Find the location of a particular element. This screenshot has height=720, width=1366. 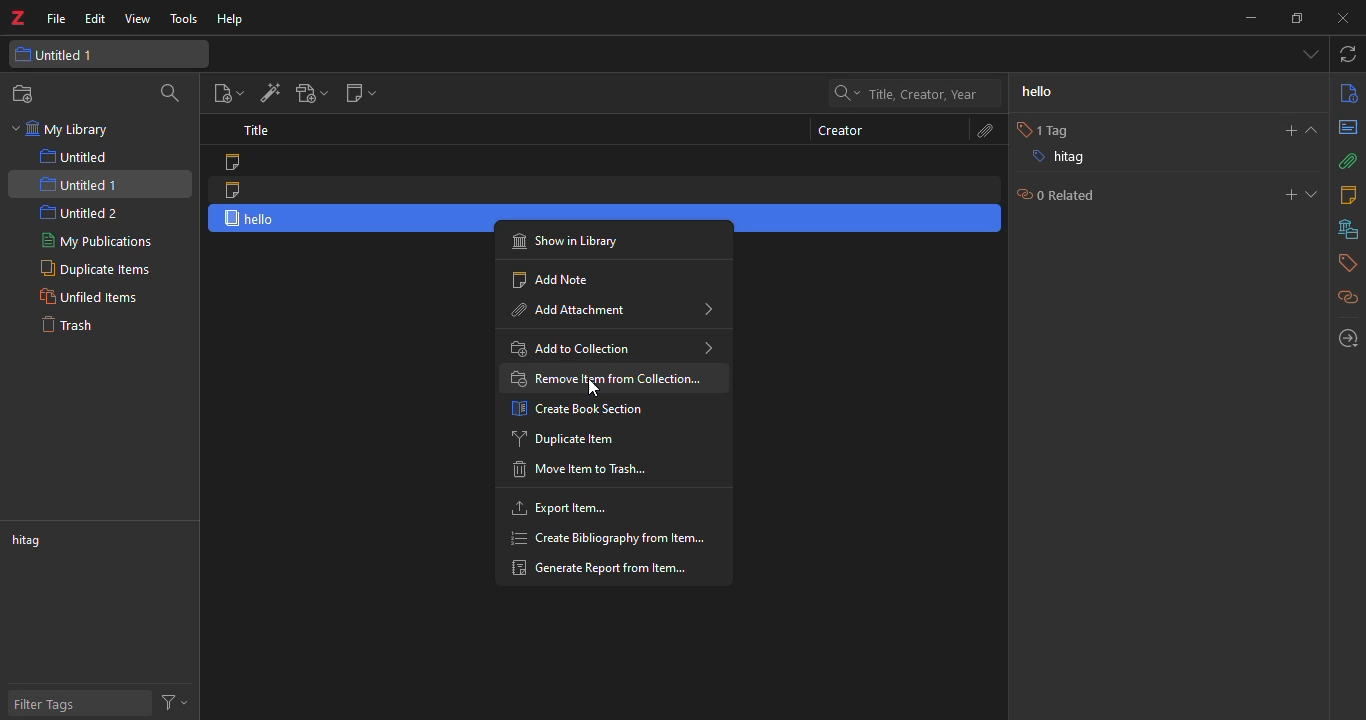

edit is located at coordinates (94, 20).